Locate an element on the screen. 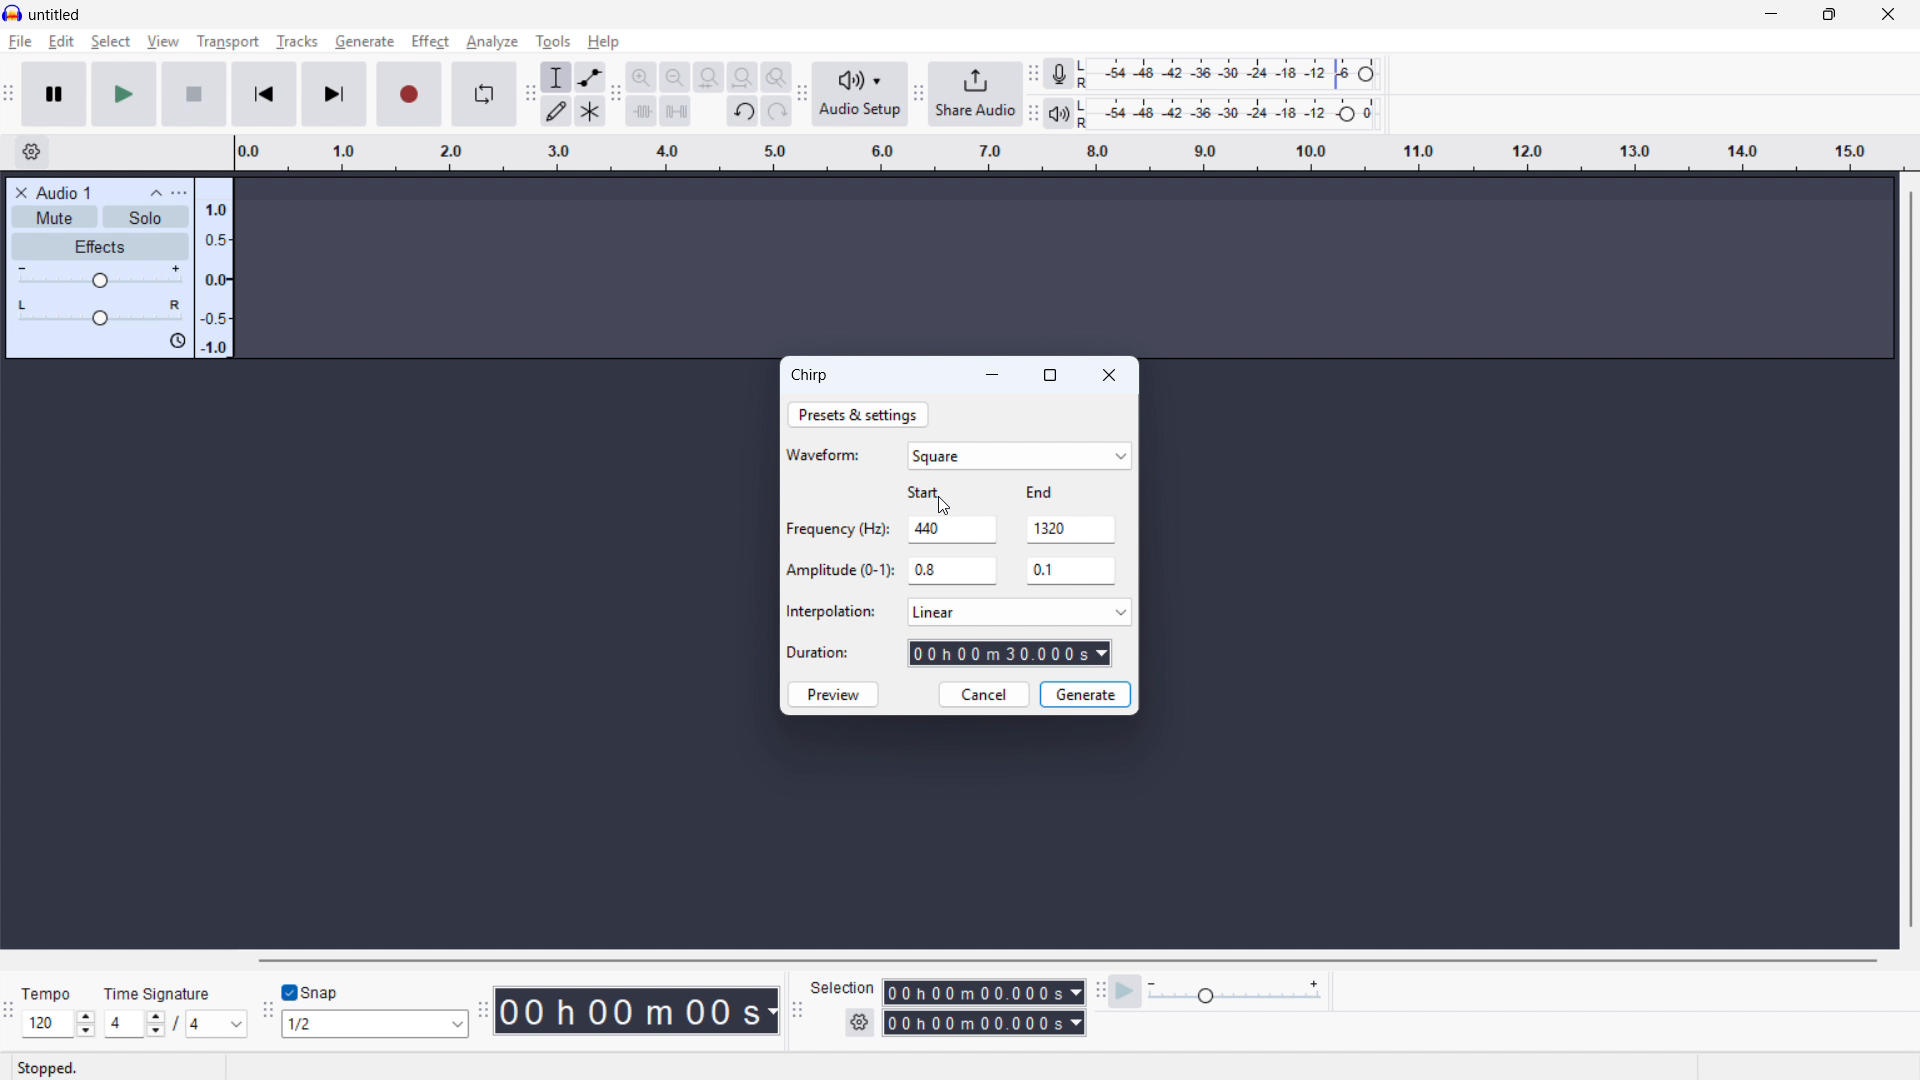 This screenshot has height=1080, width=1920. Recording metre toolbar is located at coordinates (1033, 73).